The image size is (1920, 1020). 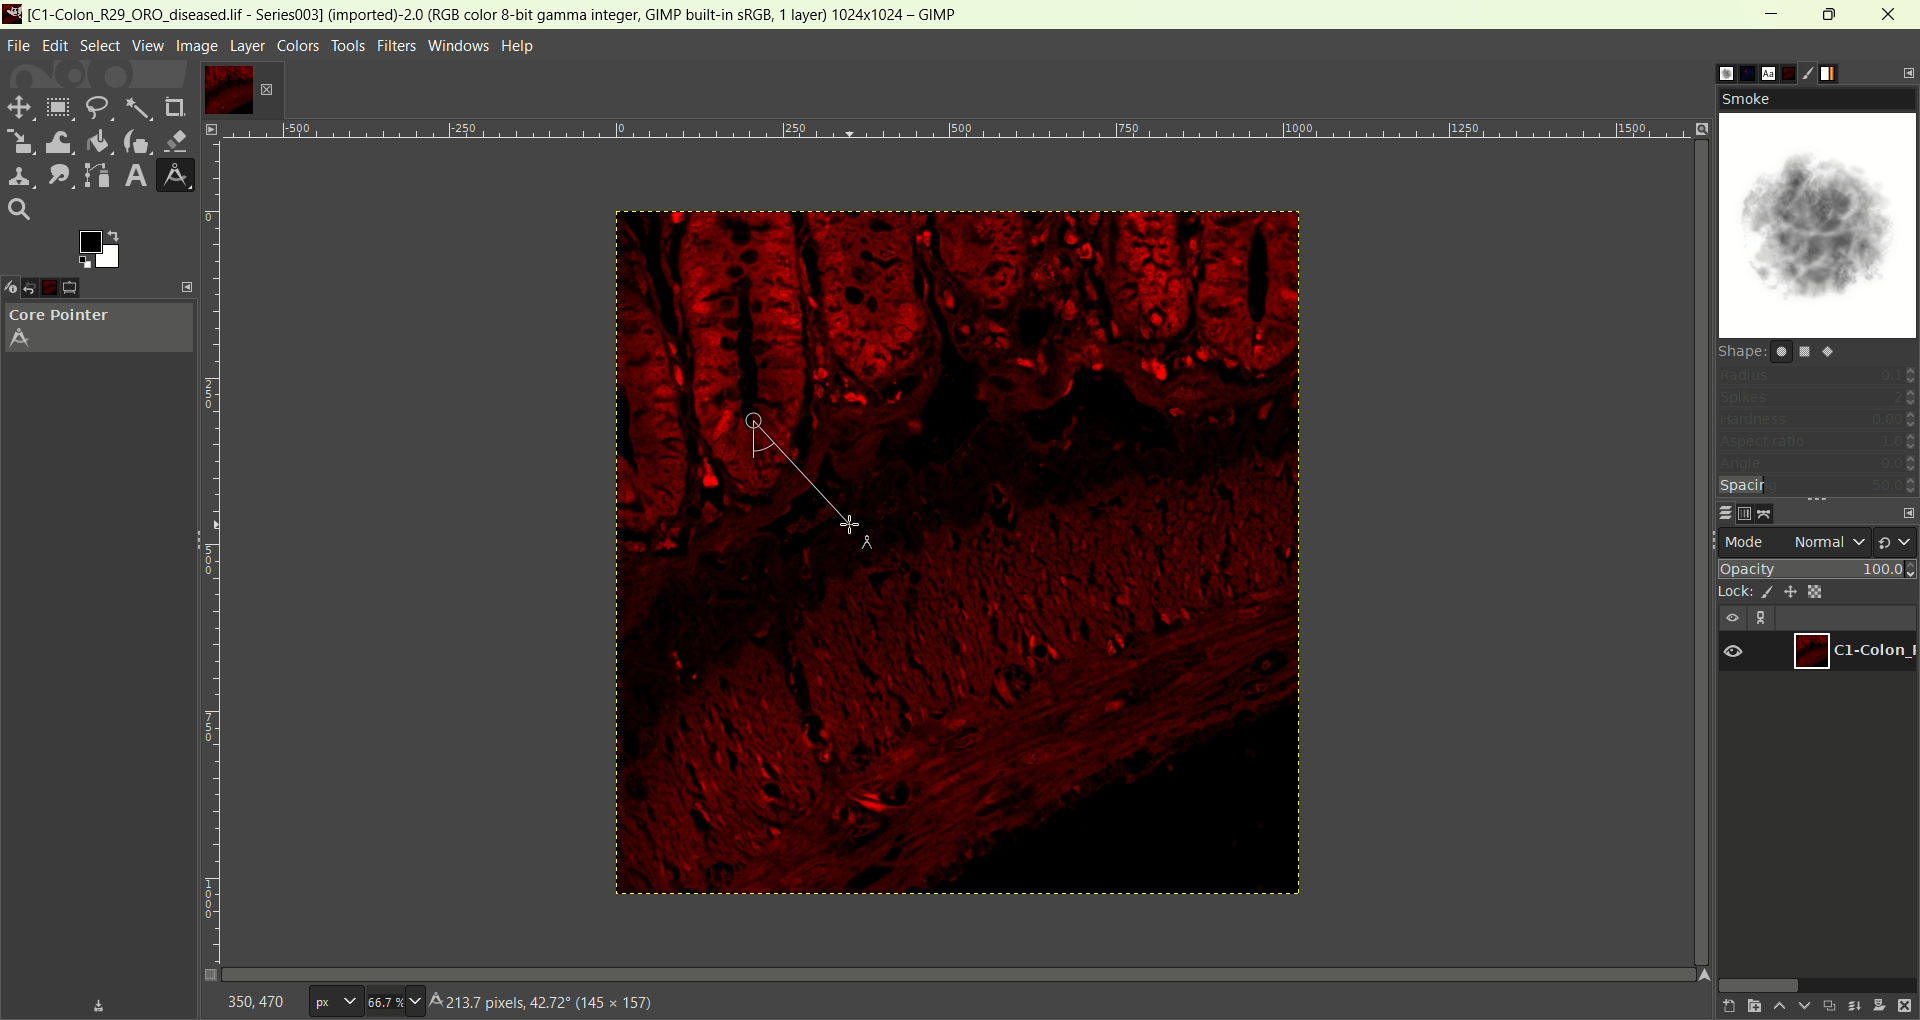 I want to click on raise this layer one step, so click(x=1778, y=1007).